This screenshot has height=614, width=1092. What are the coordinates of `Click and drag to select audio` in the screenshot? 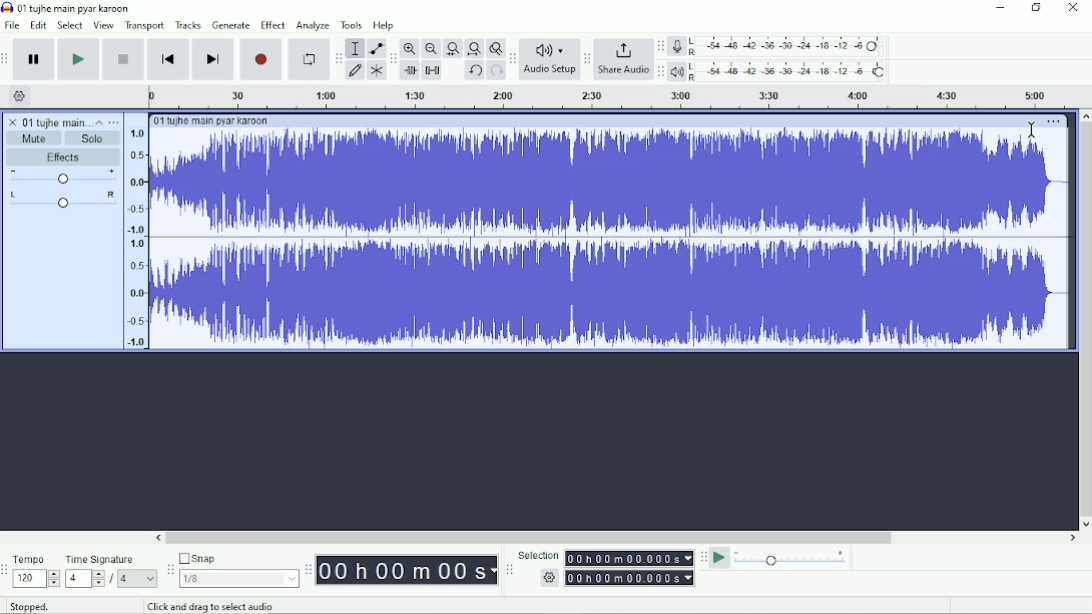 It's located at (215, 606).